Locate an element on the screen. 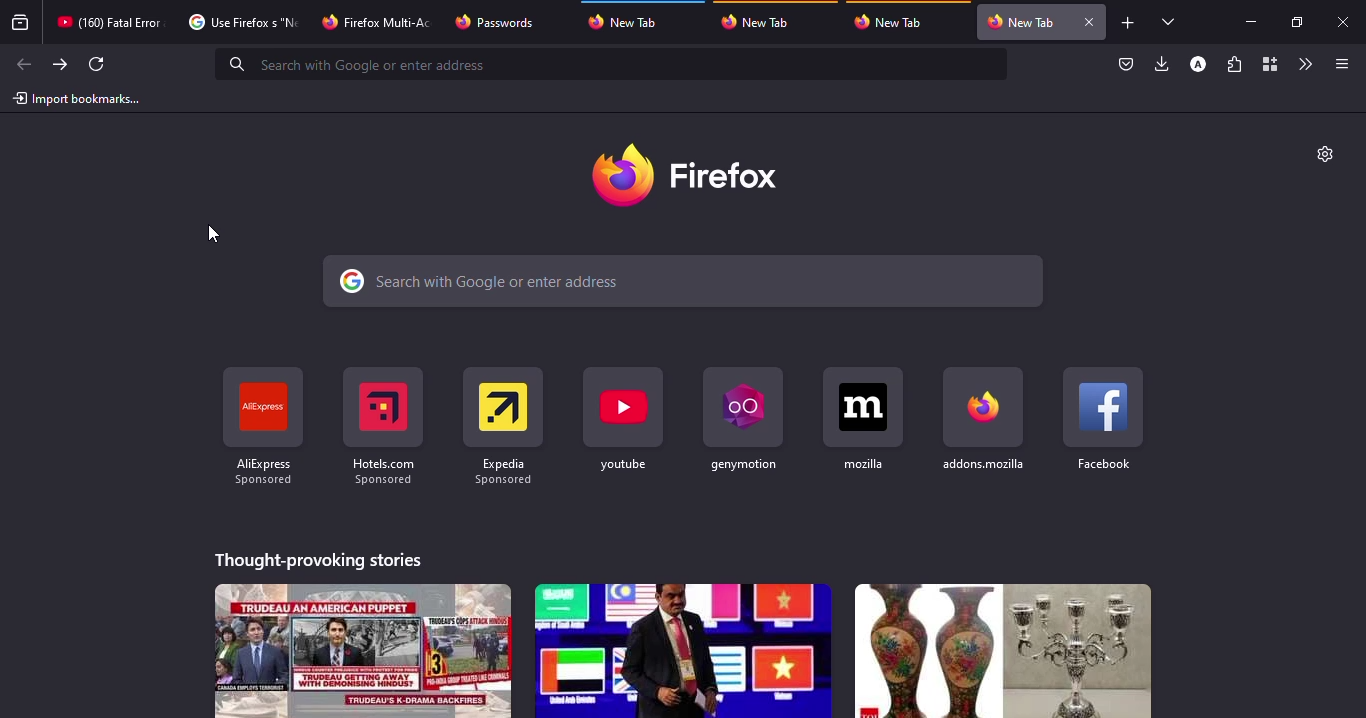 The image size is (1366, 718). forward is located at coordinates (58, 64).